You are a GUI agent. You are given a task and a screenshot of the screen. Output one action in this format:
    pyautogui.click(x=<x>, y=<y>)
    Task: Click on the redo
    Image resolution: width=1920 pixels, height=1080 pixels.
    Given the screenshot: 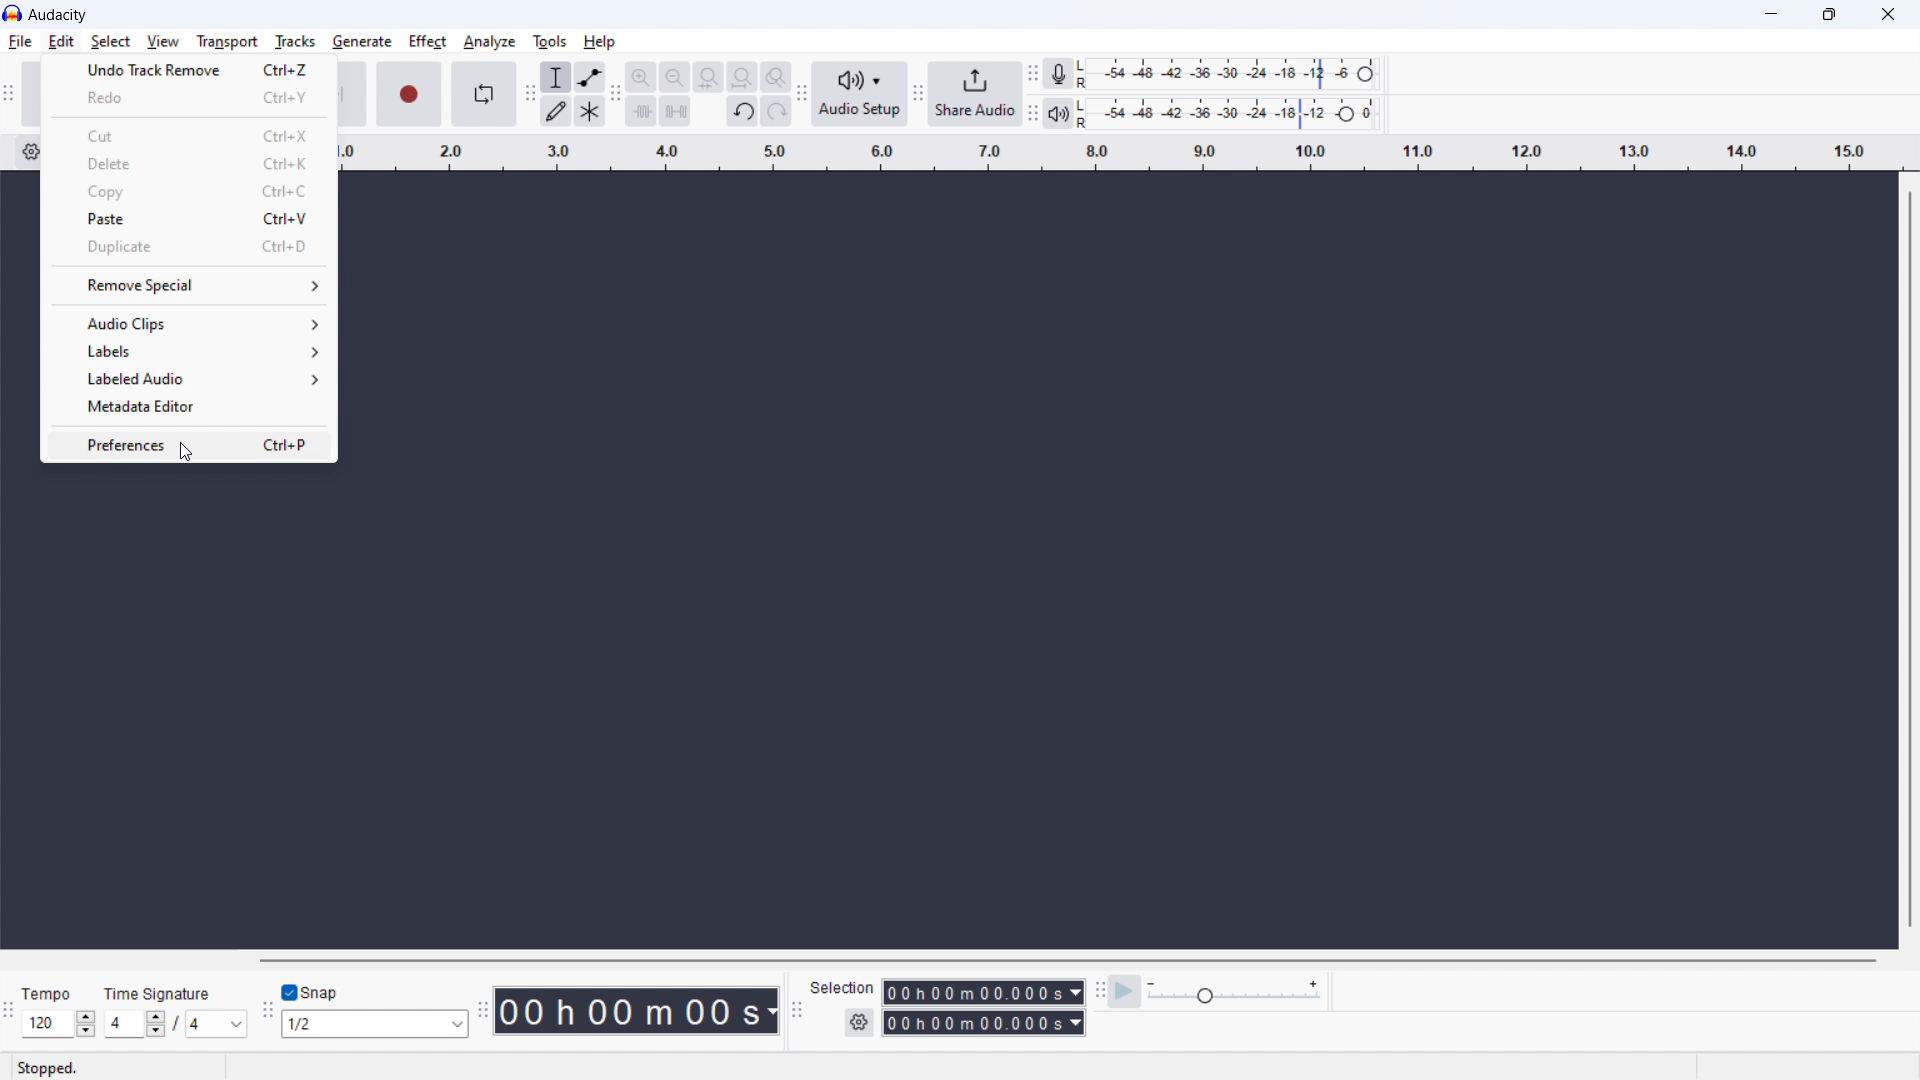 What is the action you would take?
    pyautogui.click(x=187, y=98)
    